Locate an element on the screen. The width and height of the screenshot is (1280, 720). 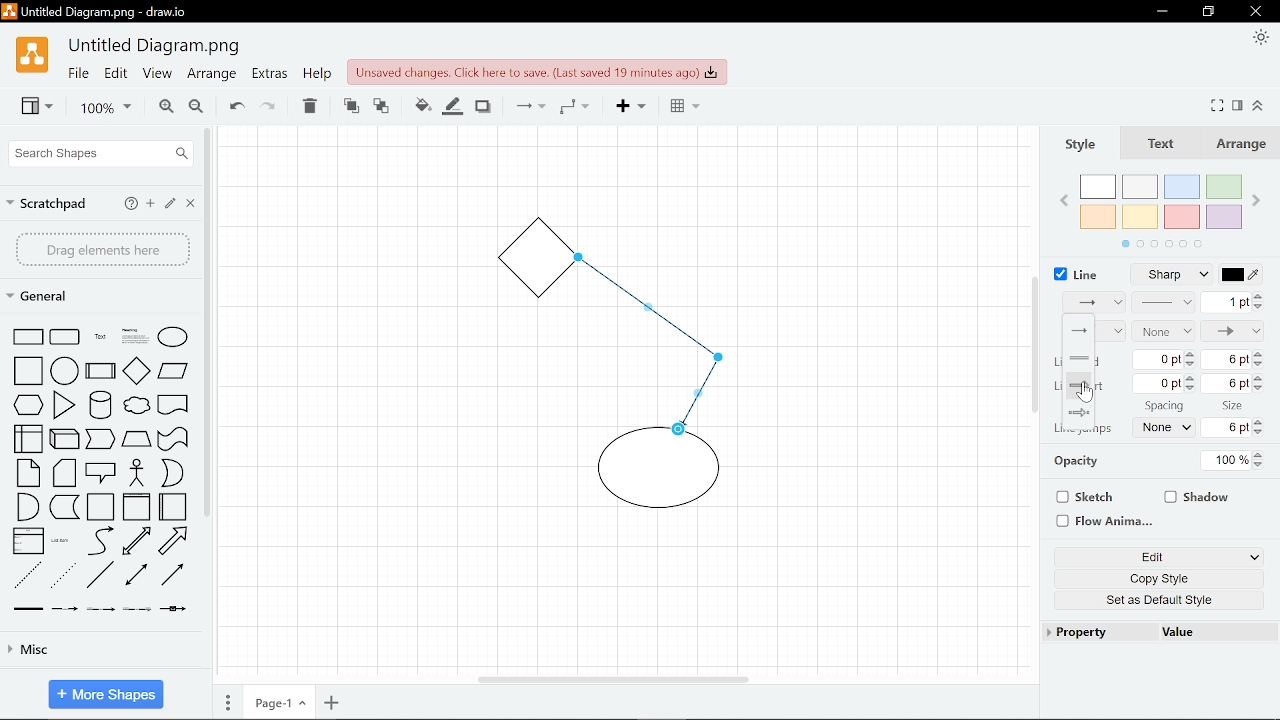
shape is located at coordinates (140, 474).